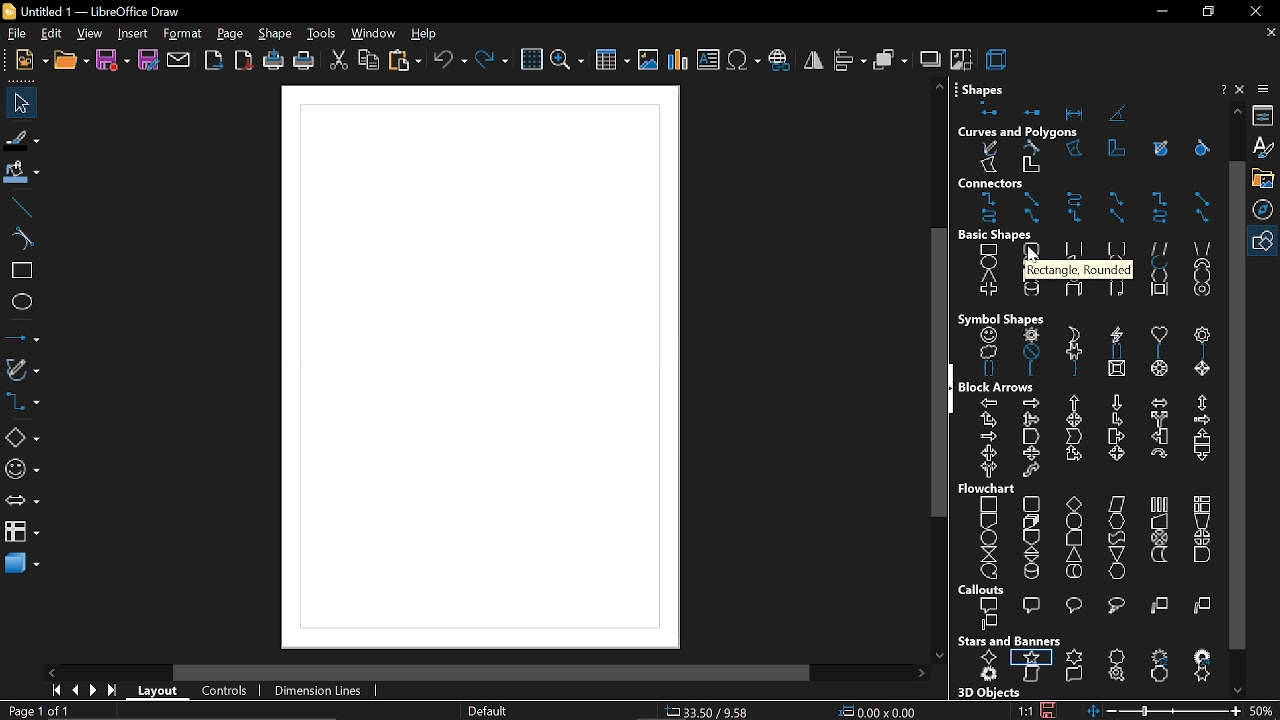 The height and width of the screenshot is (720, 1280). What do you see at coordinates (1238, 110) in the screenshot?
I see `move up` at bounding box center [1238, 110].